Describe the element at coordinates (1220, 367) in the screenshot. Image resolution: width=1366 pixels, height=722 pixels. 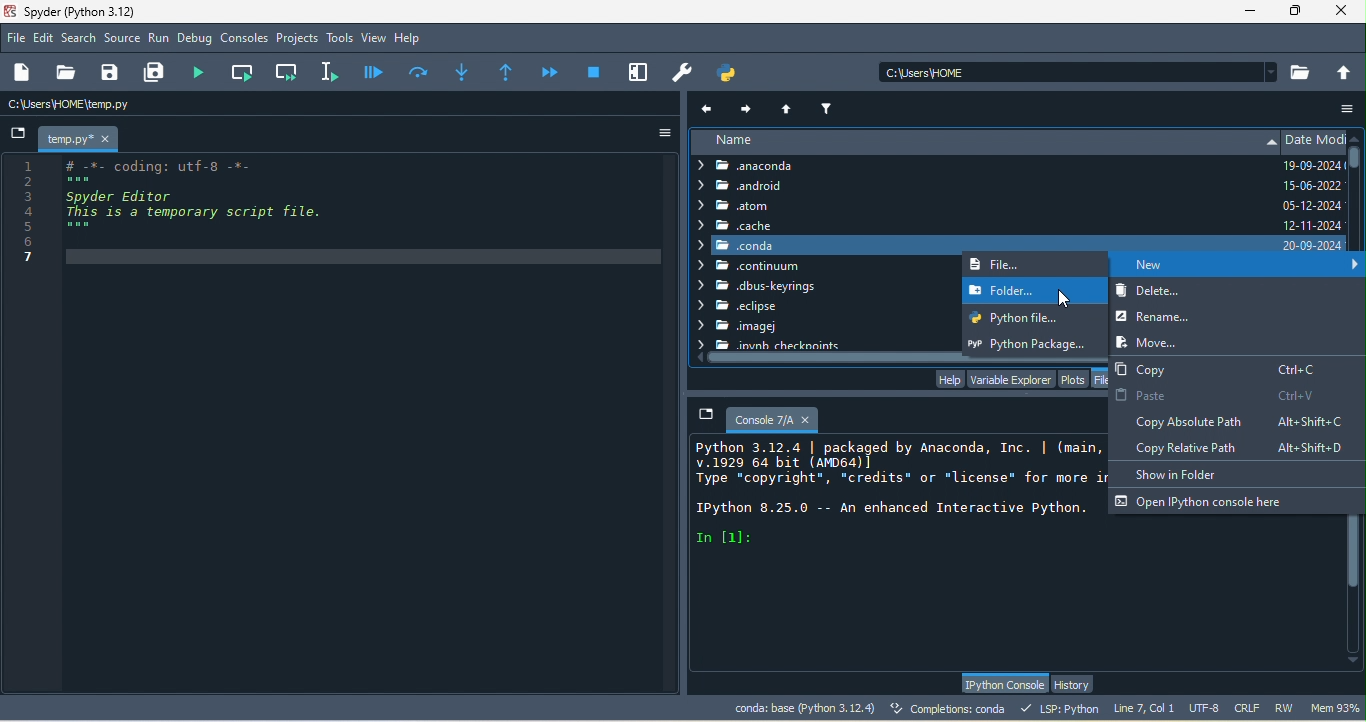
I see `copy` at that location.